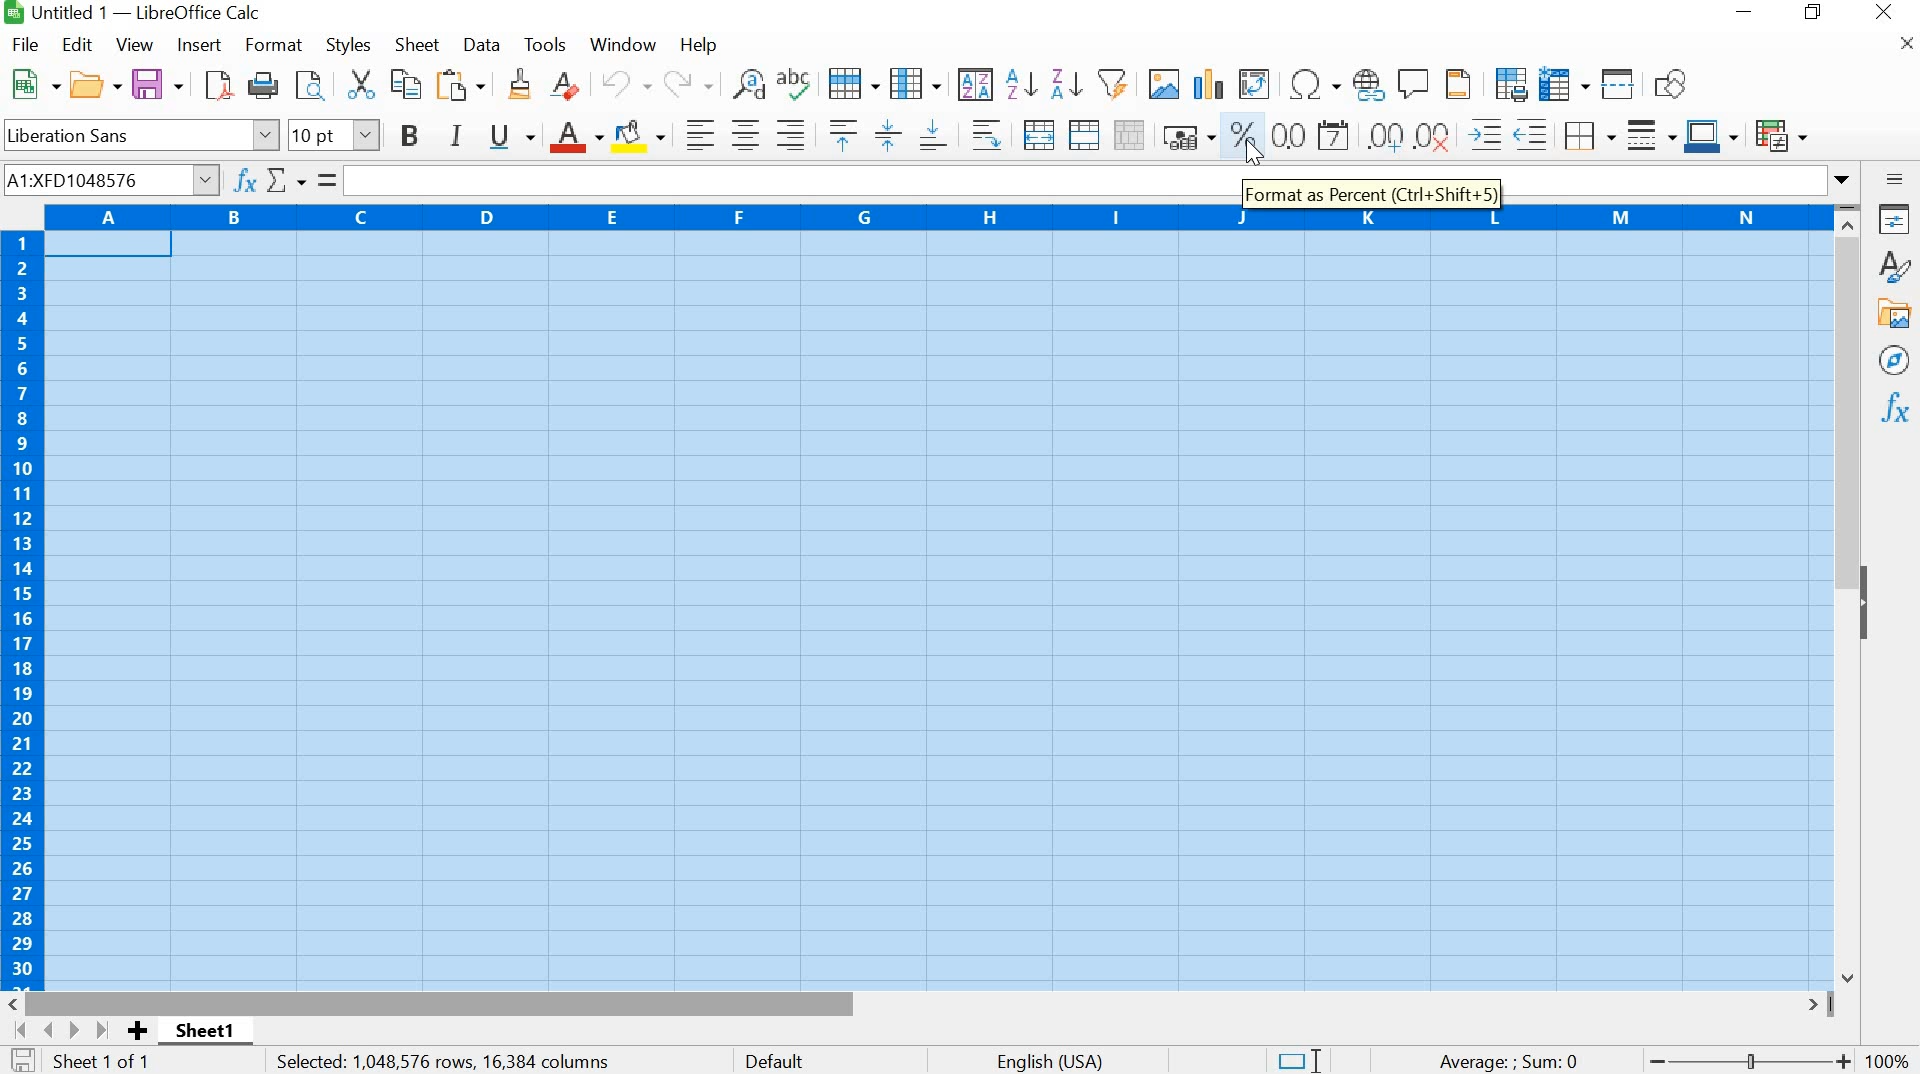 The width and height of the screenshot is (1920, 1074). What do you see at coordinates (883, 137) in the screenshot?
I see `Center Vertically` at bounding box center [883, 137].